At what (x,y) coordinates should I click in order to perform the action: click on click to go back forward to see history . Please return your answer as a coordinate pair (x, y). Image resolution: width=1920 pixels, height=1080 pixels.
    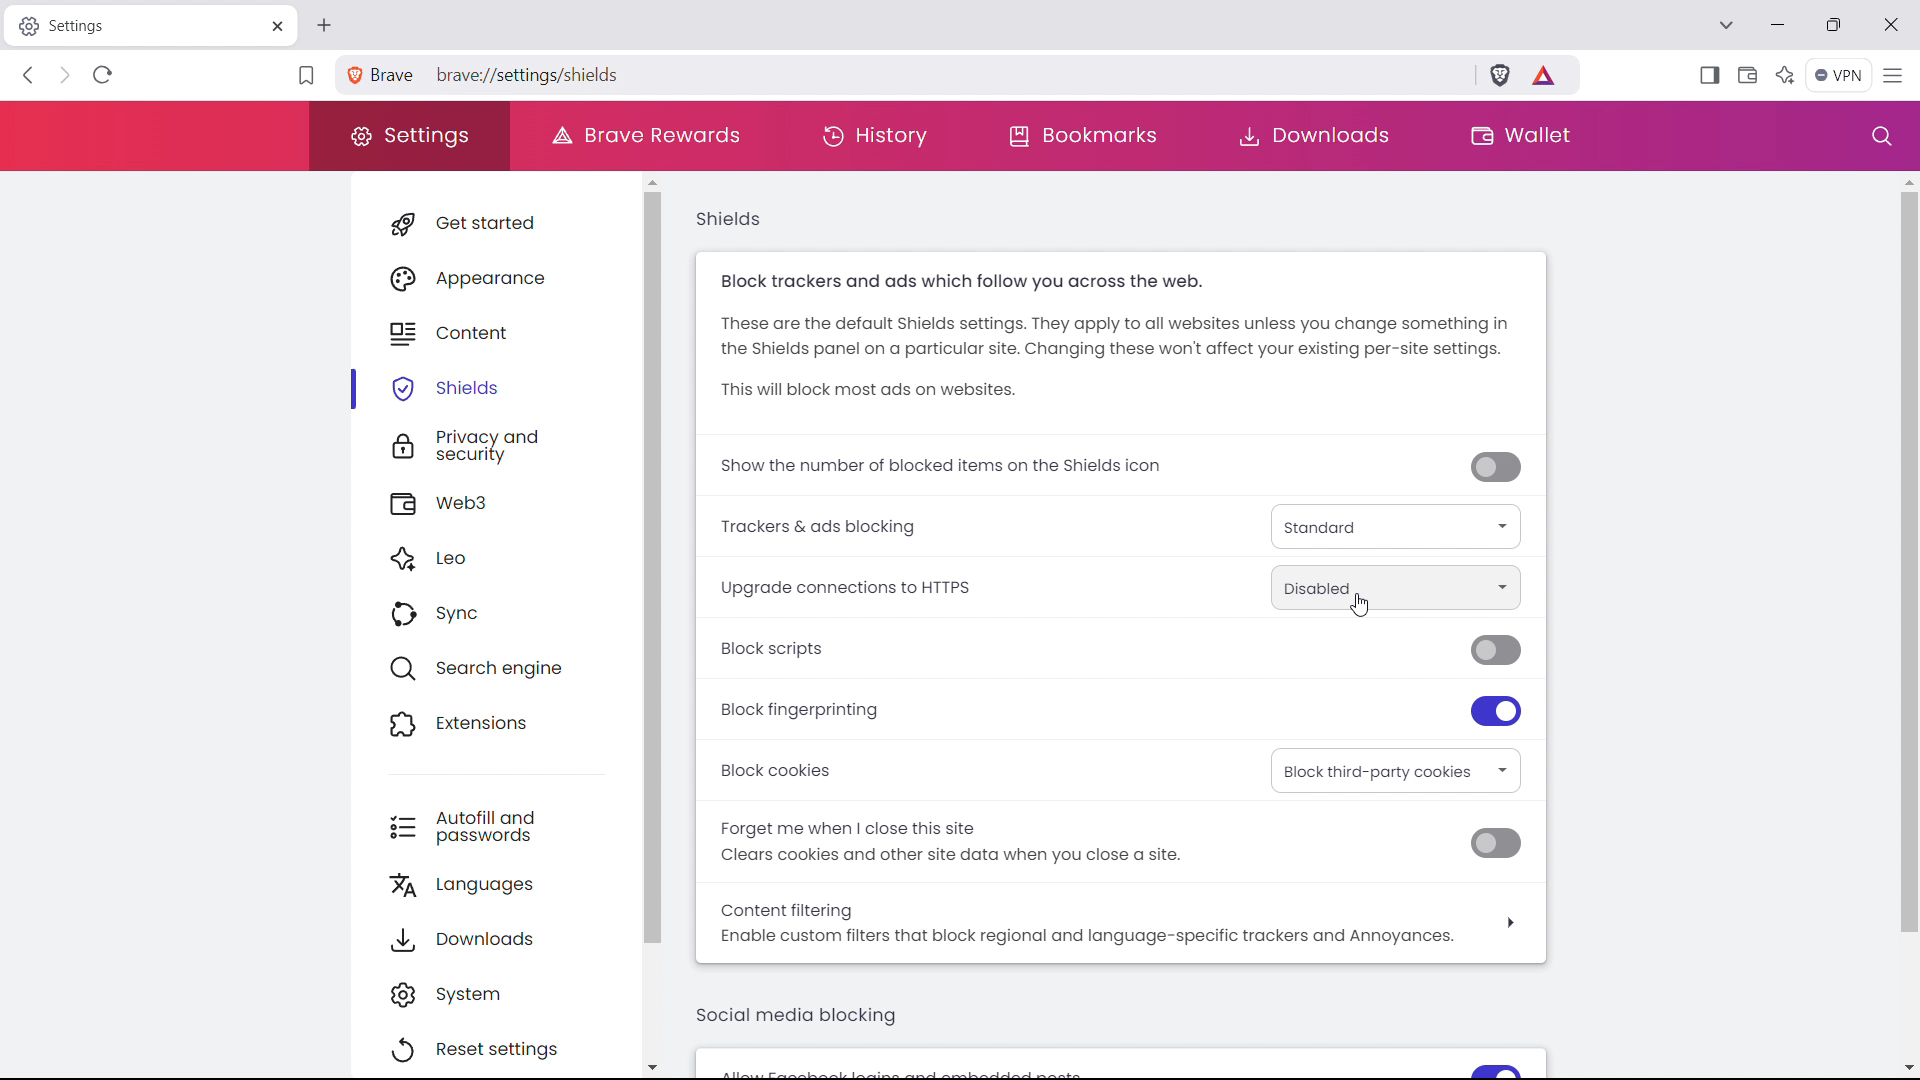
    Looking at the image, I should click on (62, 74).